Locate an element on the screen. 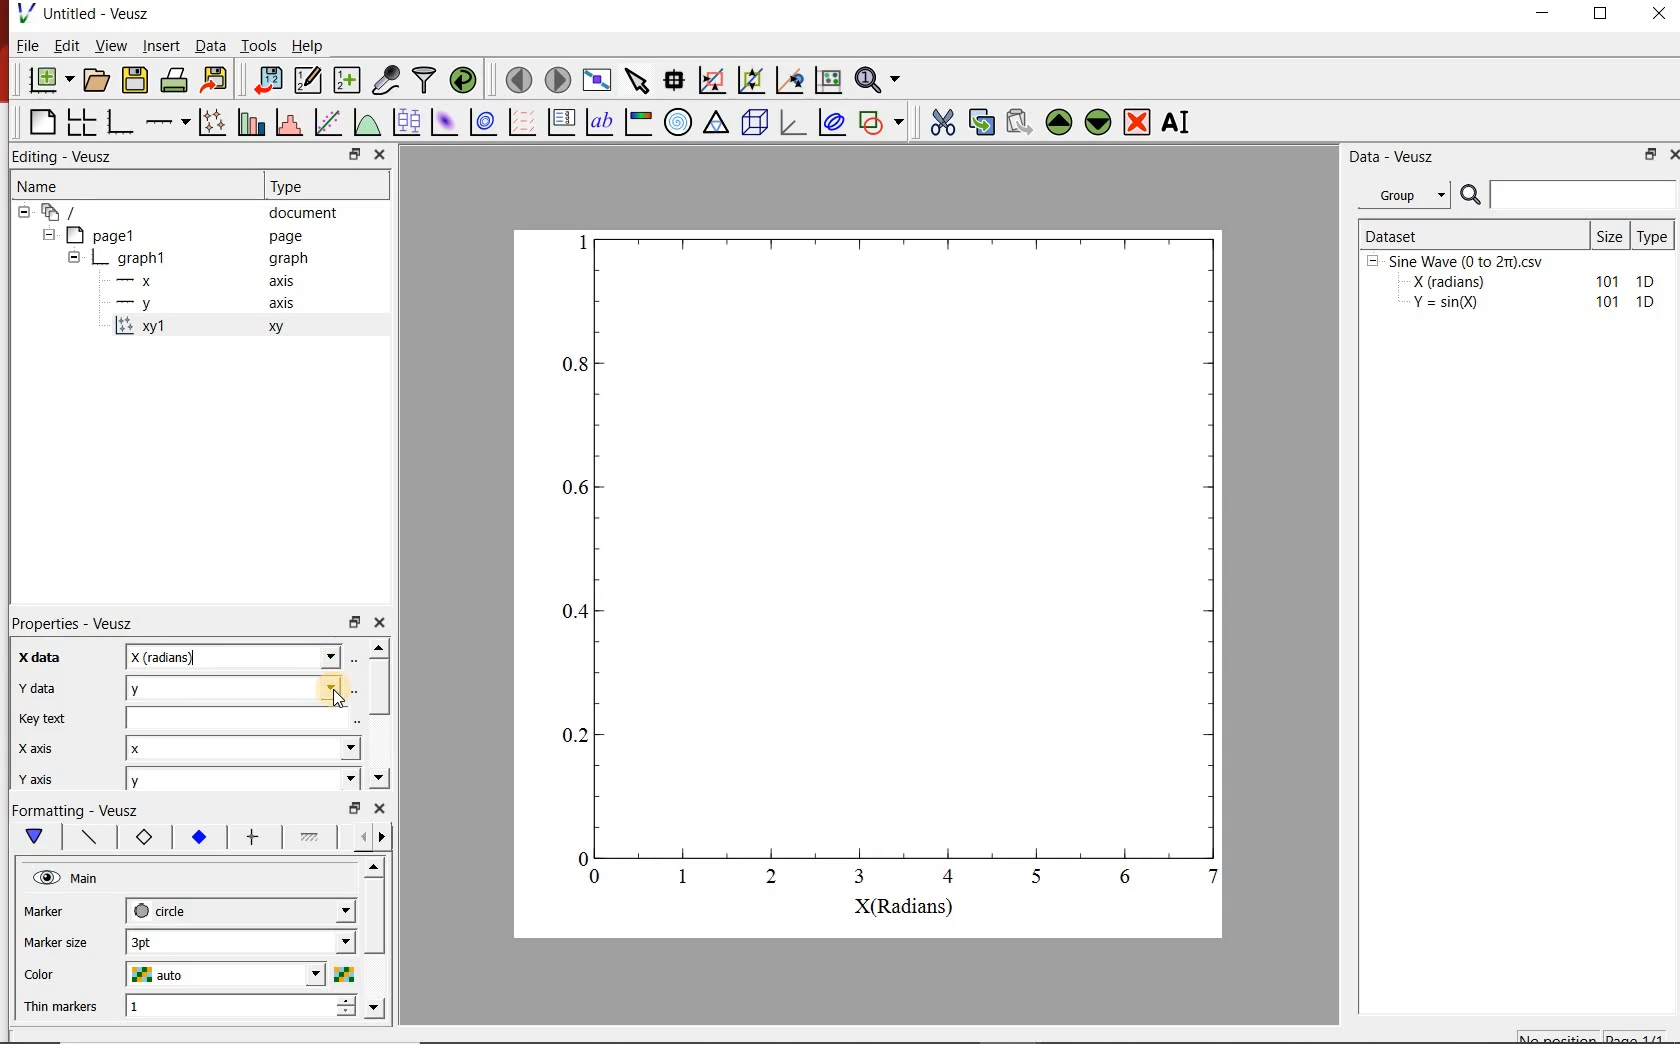 Image resolution: width=1680 pixels, height=1044 pixels. Polar graph is located at coordinates (680, 122).